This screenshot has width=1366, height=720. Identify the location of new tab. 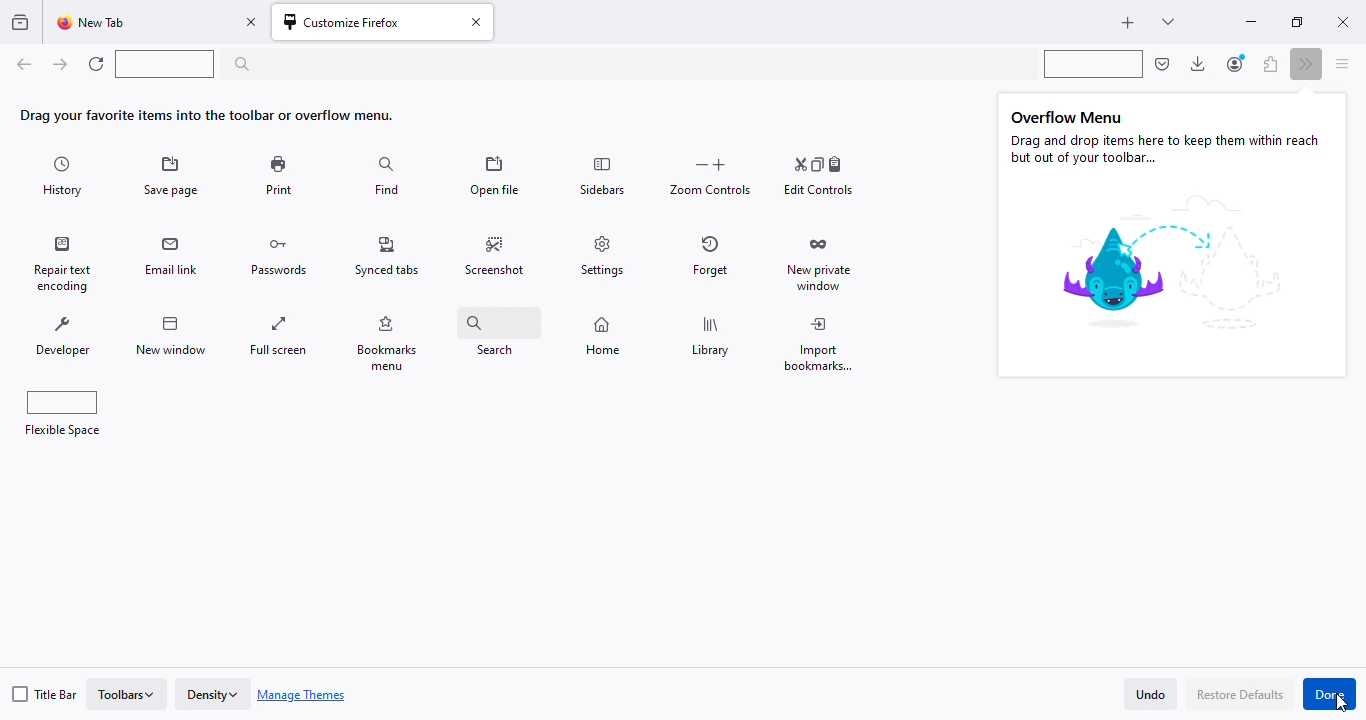
(1128, 24).